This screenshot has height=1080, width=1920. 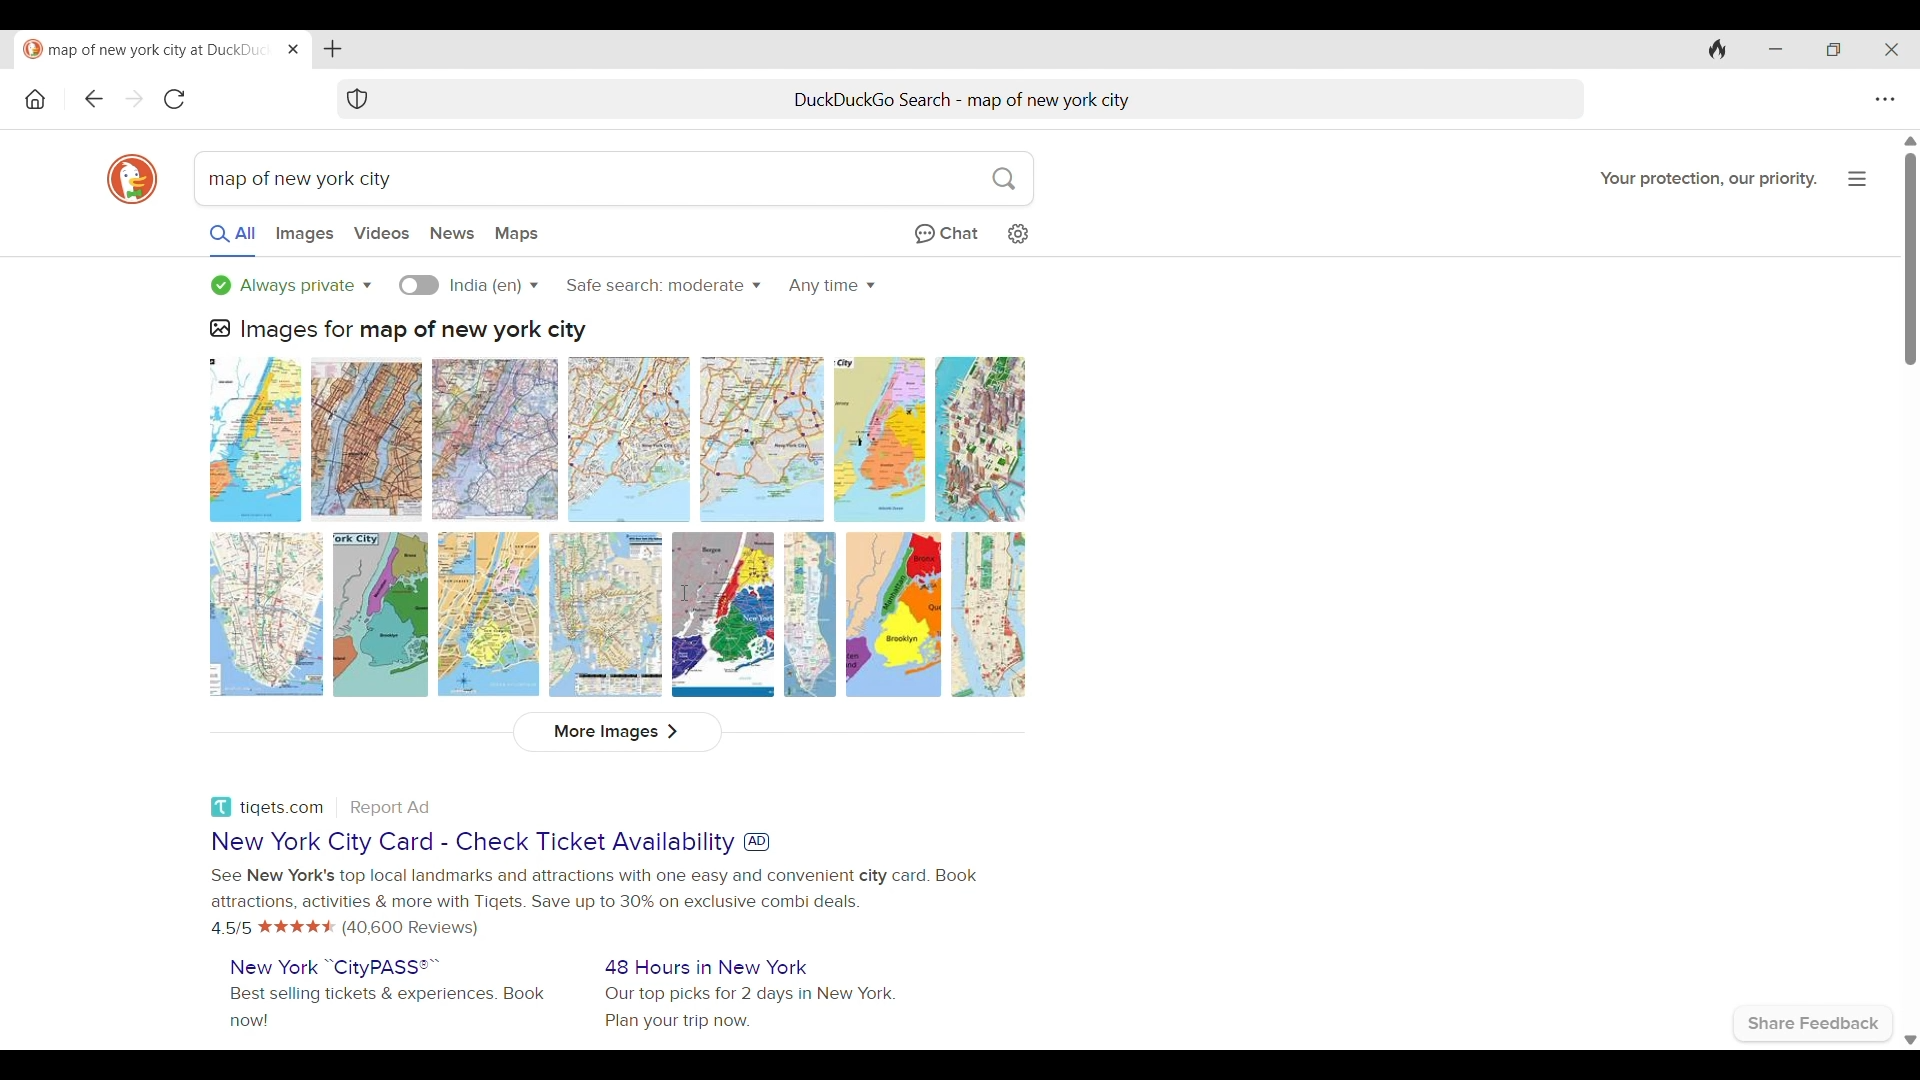 I want to click on Search images, so click(x=304, y=235).